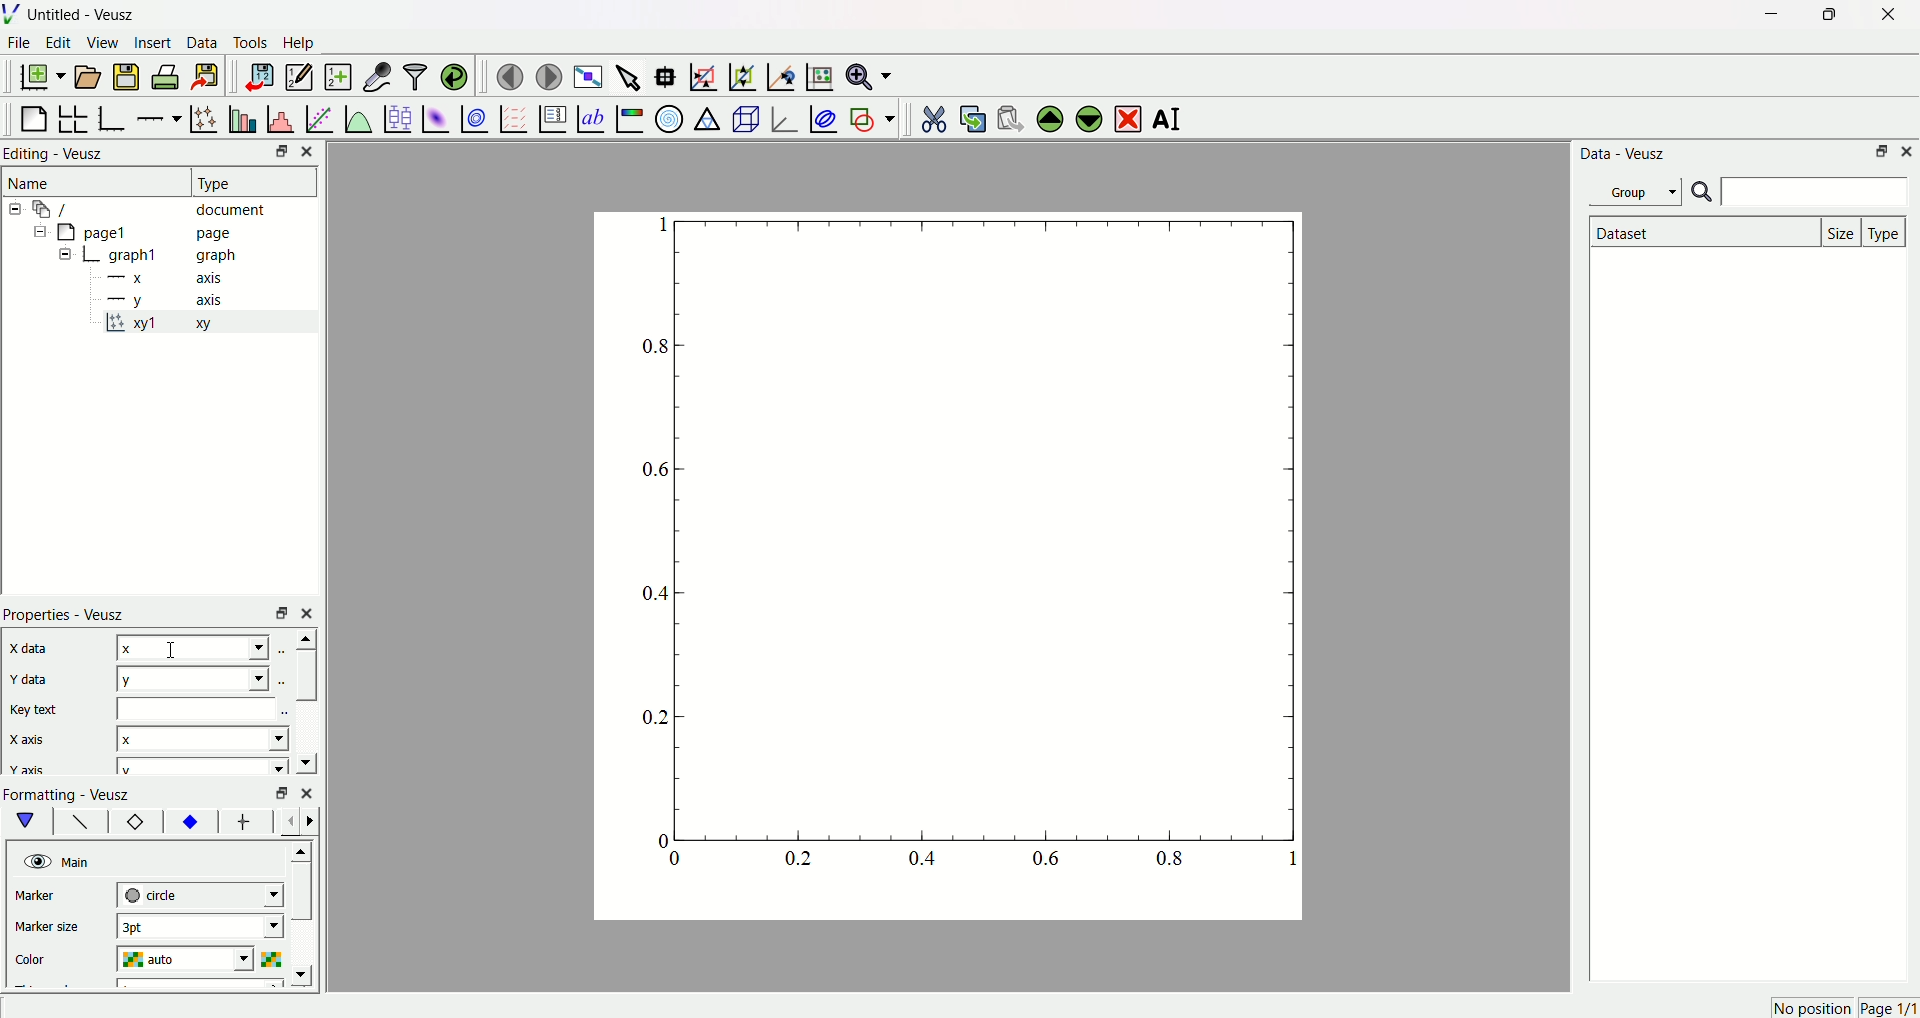 The width and height of the screenshot is (1920, 1018). What do you see at coordinates (739, 74) in the screenshot?
I see `zoom the graph axes` at bounding box center [739, 74].